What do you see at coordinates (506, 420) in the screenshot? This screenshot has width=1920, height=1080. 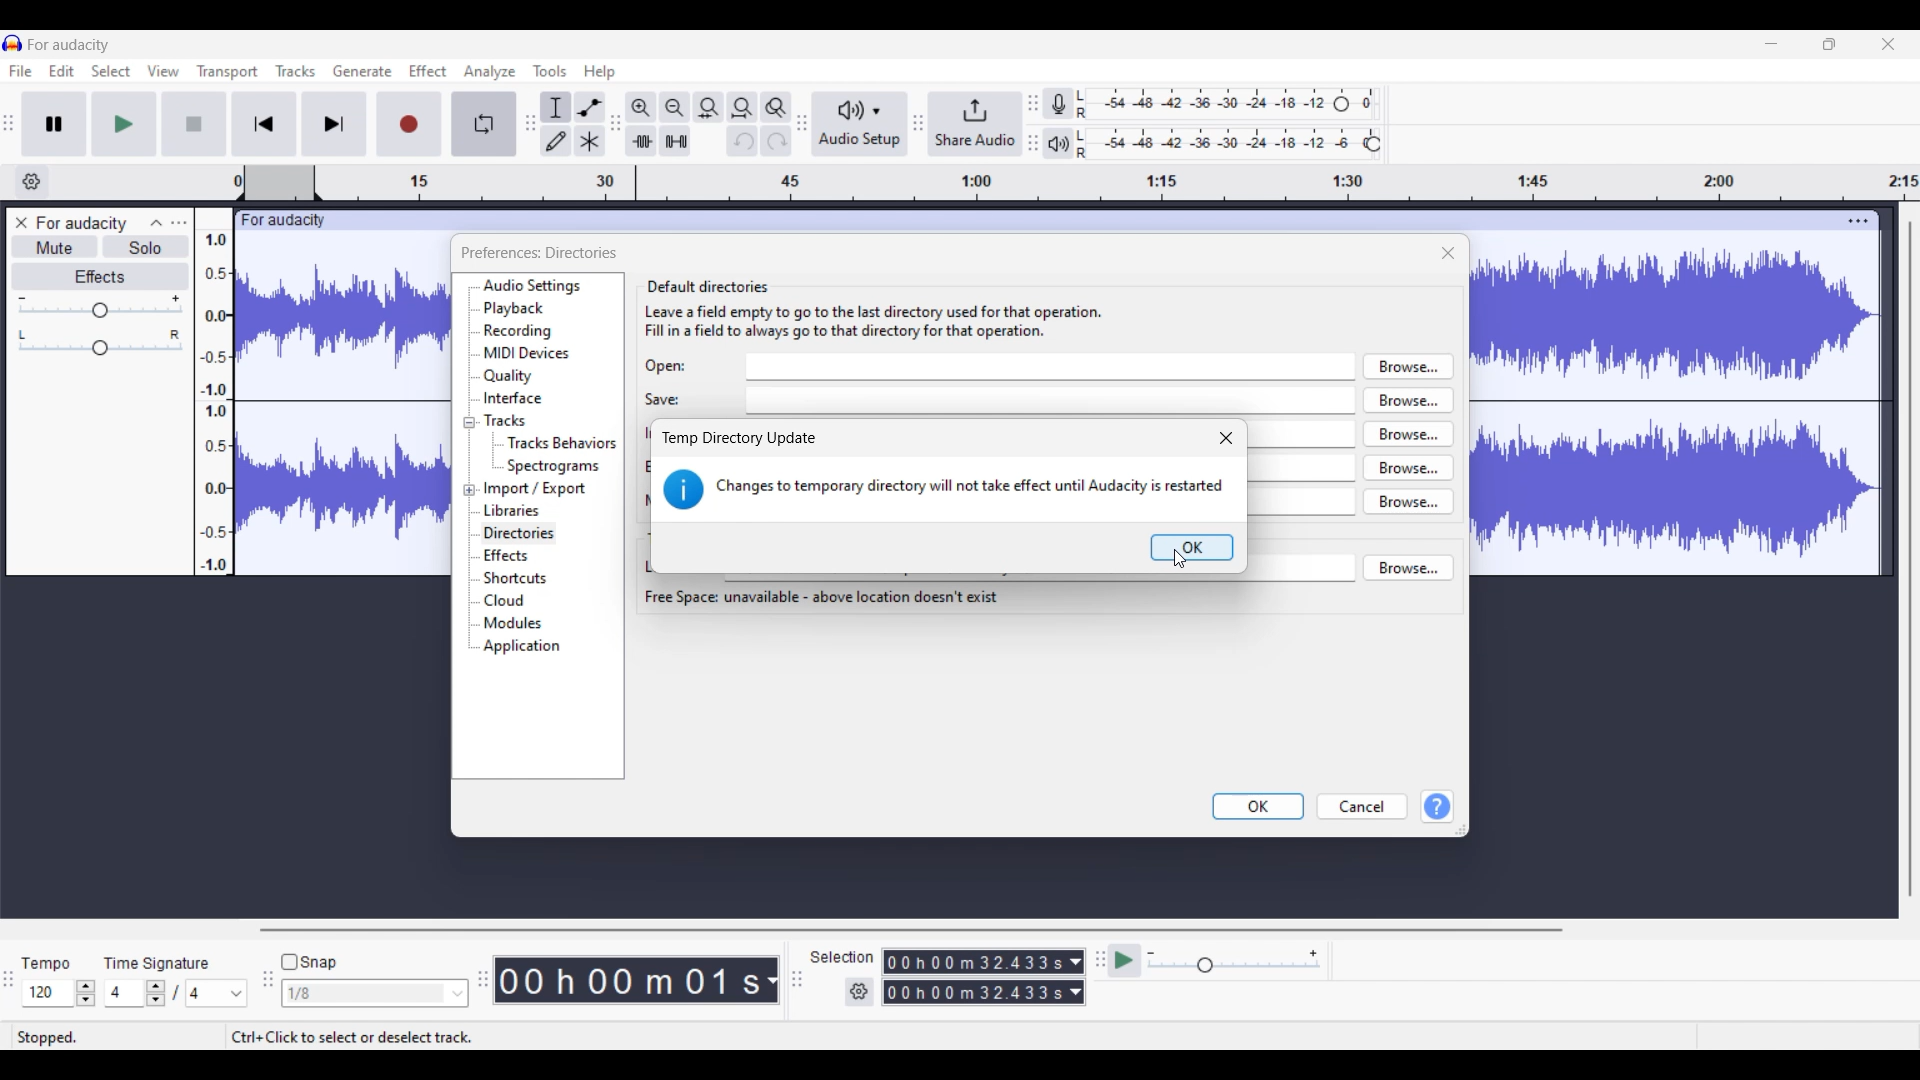 I see `Tracks` at bounding box center [506, 420].